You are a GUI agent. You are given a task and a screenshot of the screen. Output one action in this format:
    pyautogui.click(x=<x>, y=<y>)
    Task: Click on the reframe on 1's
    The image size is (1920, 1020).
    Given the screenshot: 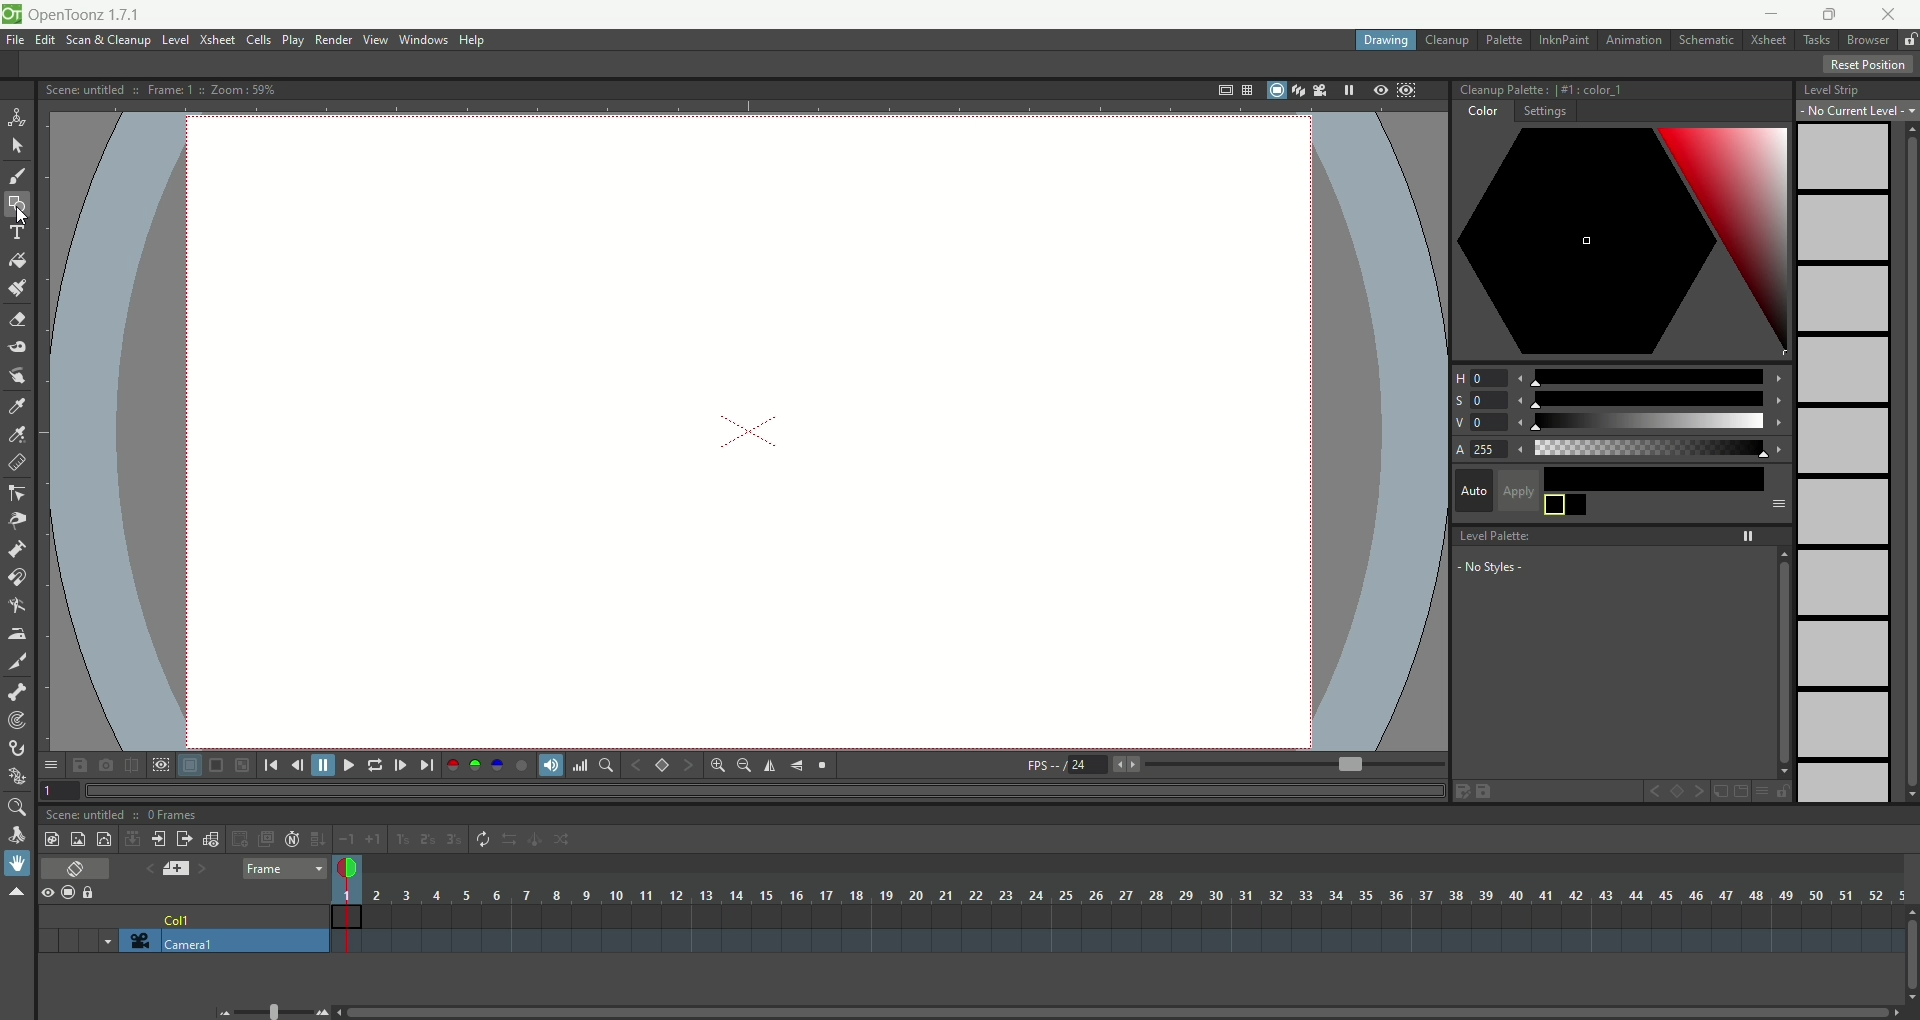 What is the action you would take?
    pyautogui.click(x=403, y=839)
    